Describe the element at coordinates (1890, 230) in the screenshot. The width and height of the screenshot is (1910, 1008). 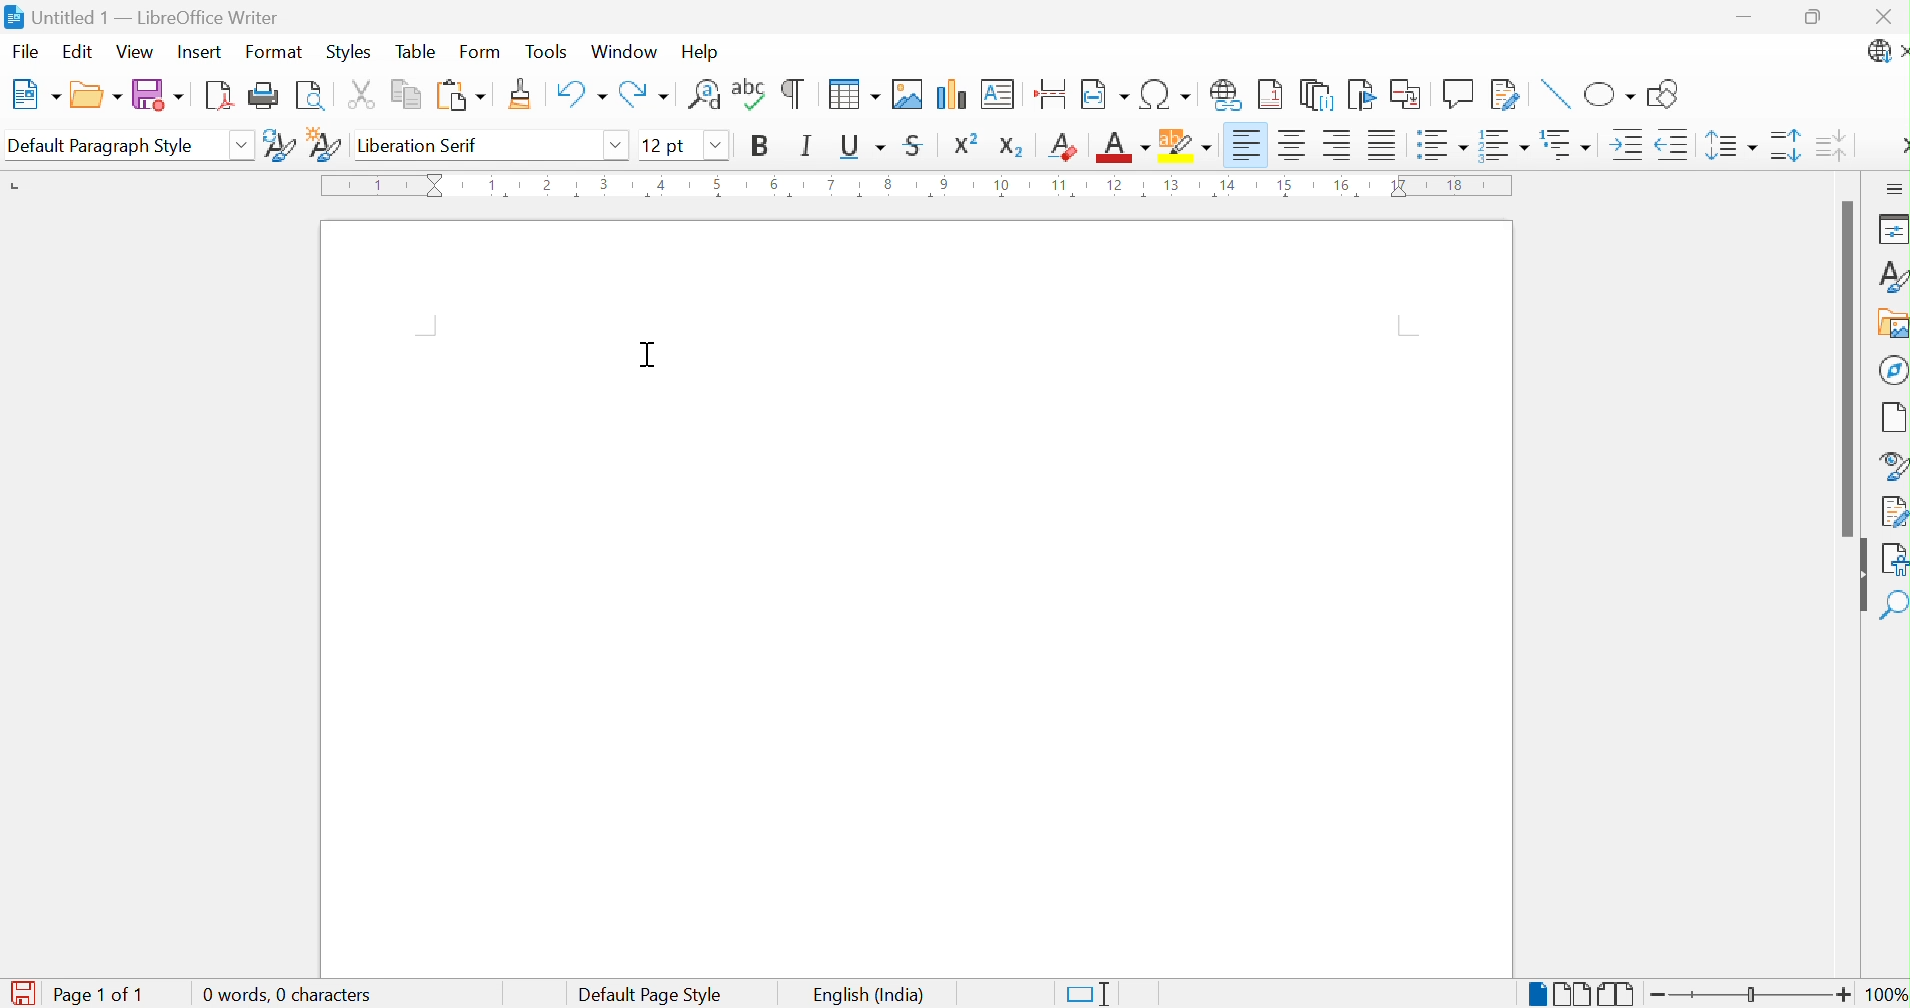
I see `Properties` at that location.